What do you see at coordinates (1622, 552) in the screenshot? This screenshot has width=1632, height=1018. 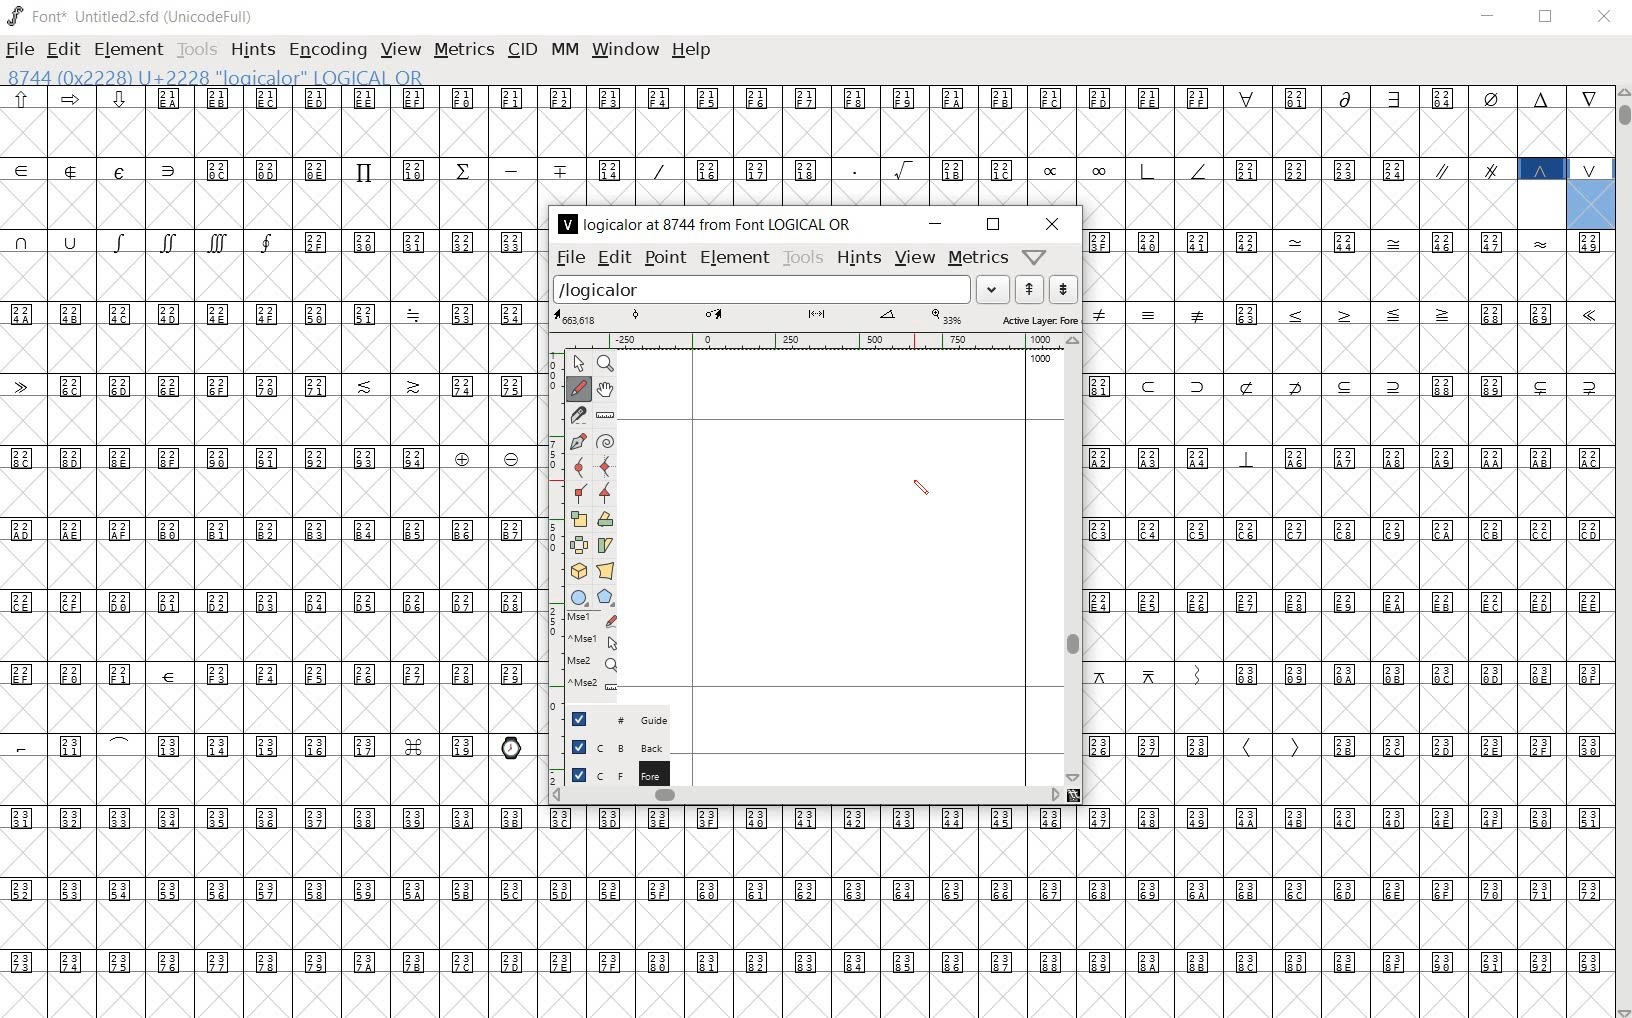 I see `scrollbar` at bounding box center [1622, 552].